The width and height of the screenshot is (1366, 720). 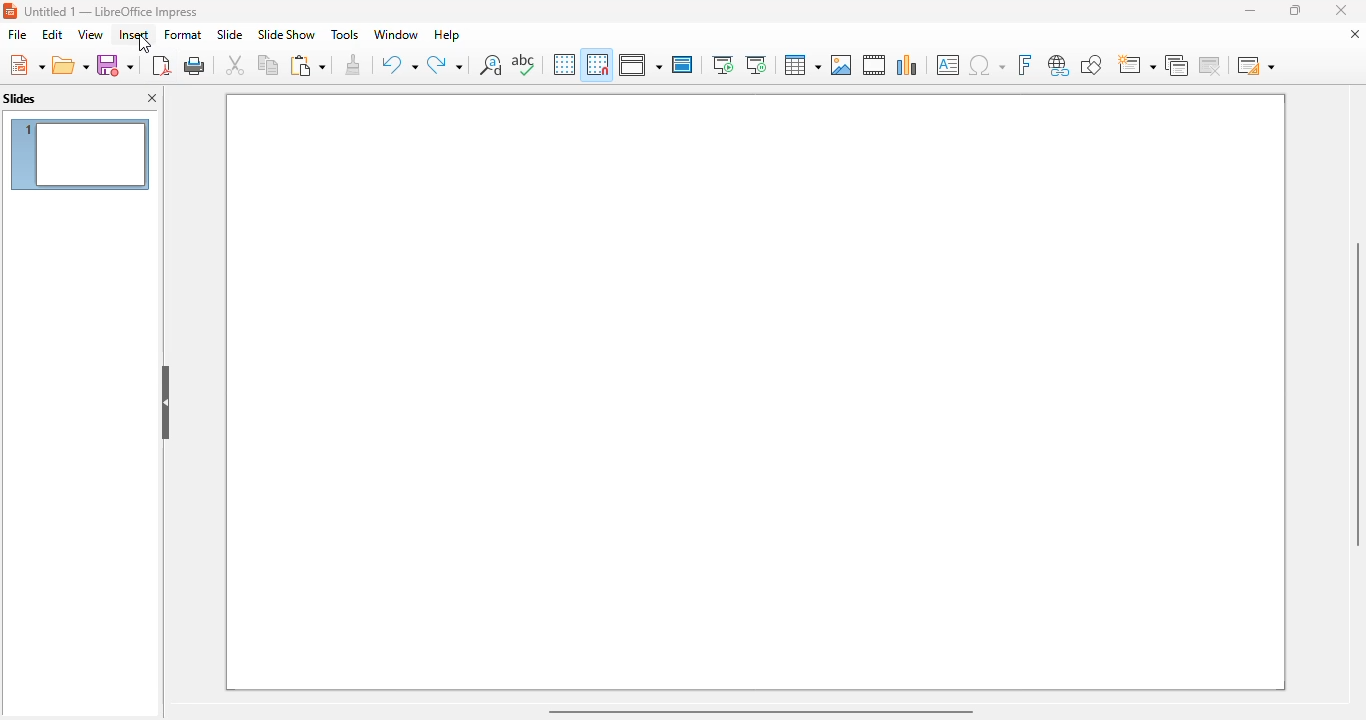 I want to click on new, so click(x=26, y=65).